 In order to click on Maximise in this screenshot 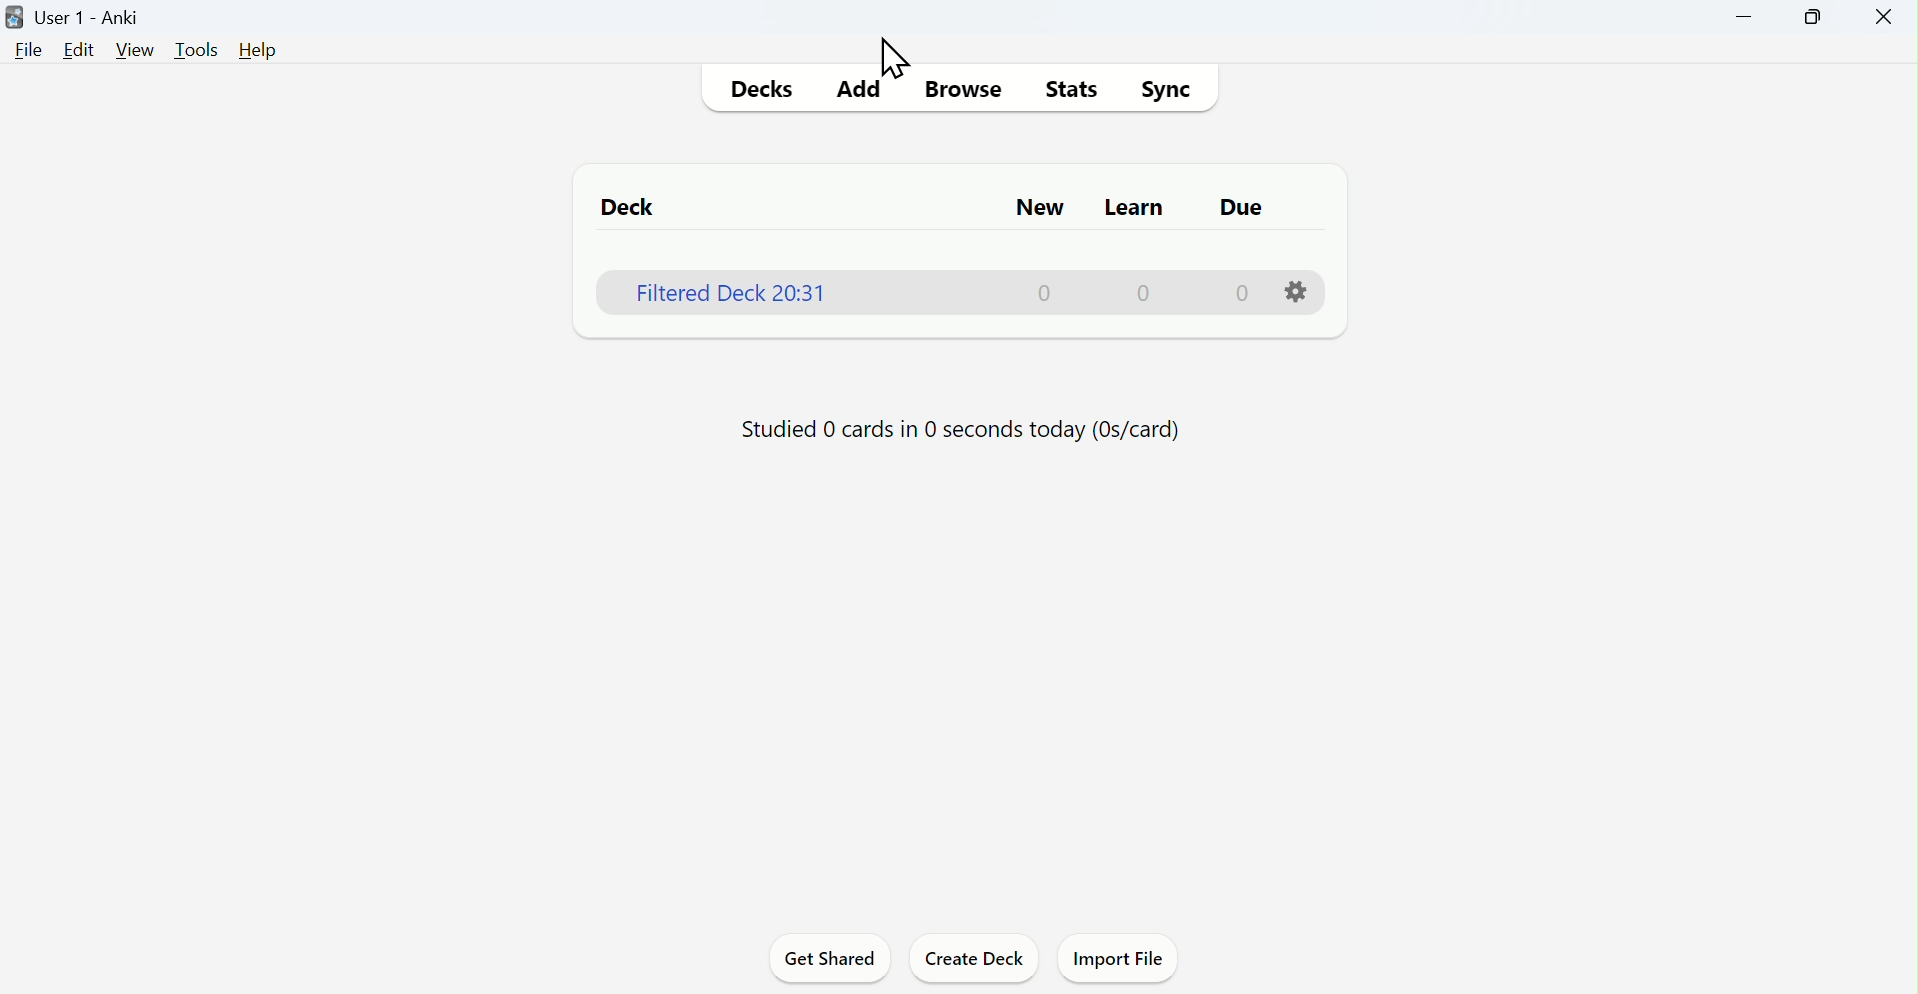, I will do `click(1804, 25)`.